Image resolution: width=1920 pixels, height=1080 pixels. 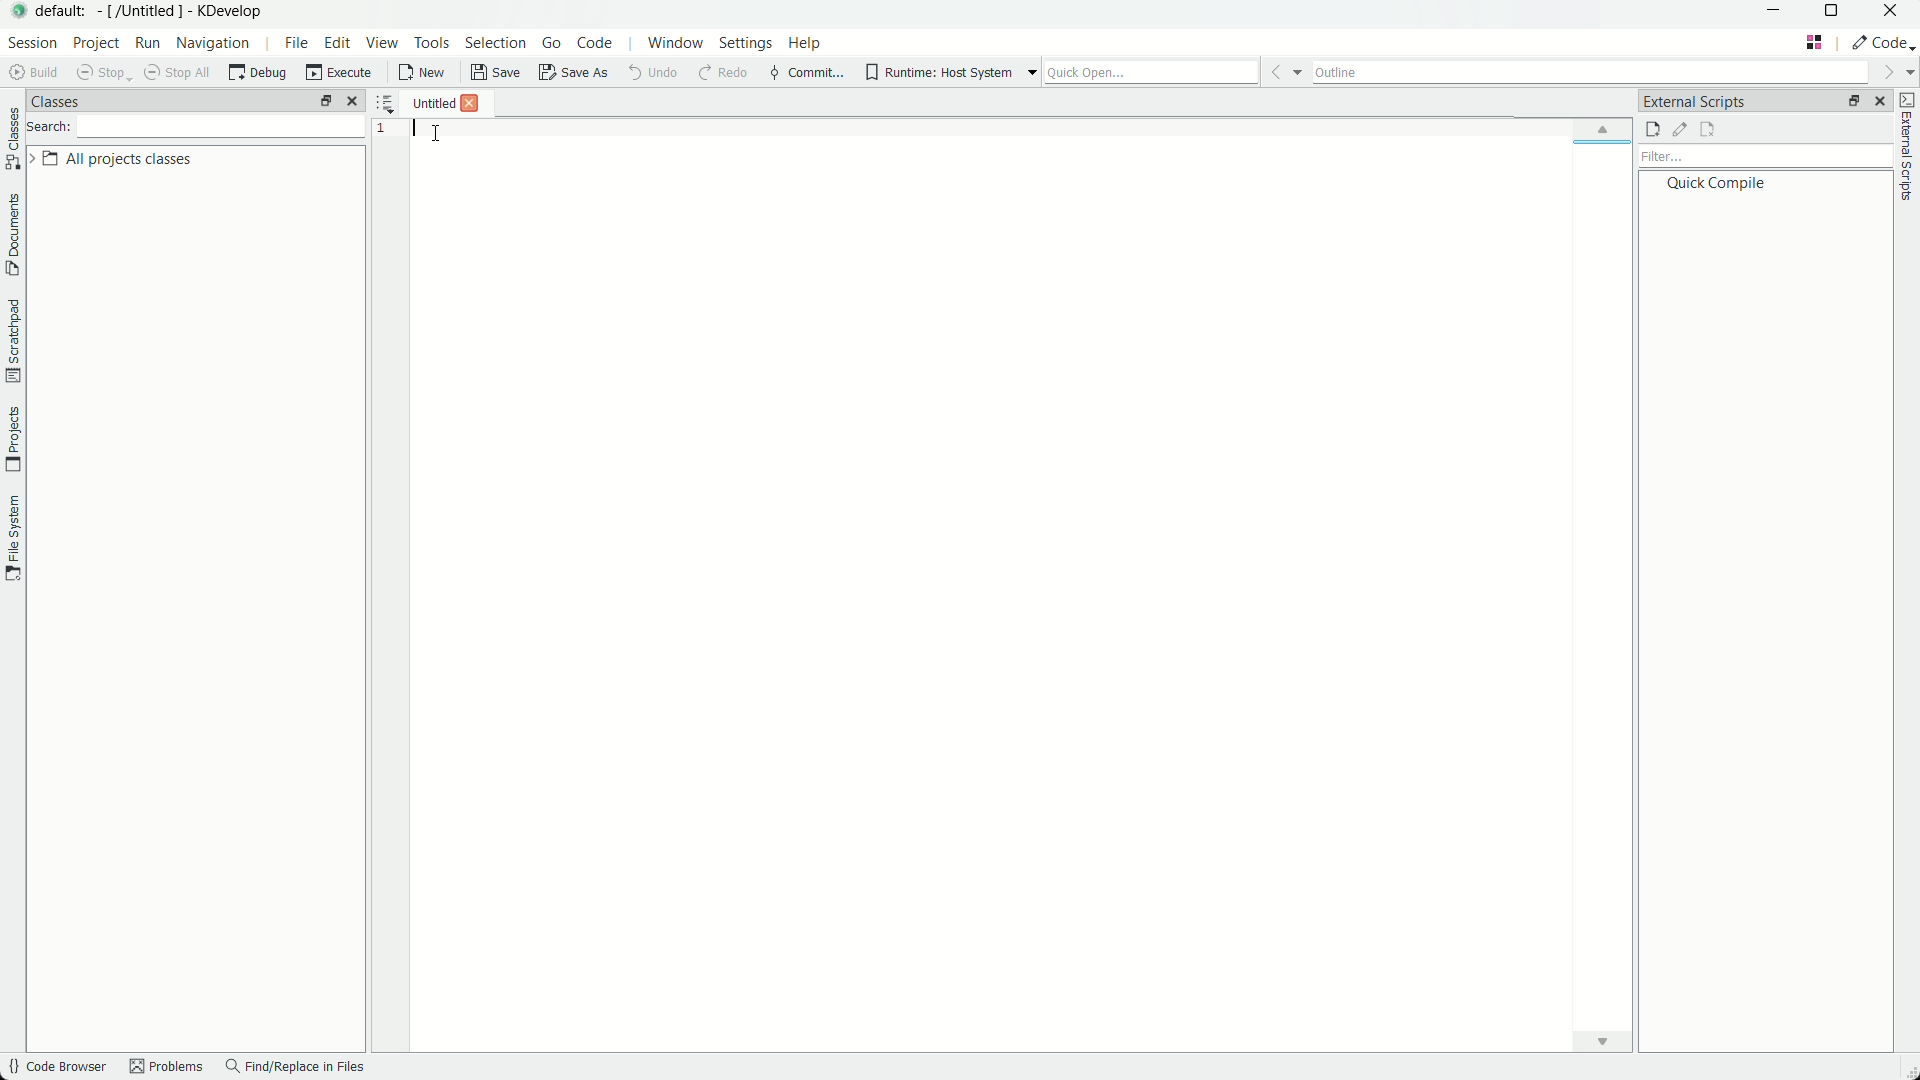 I want to click on stop all, so click(x=179, y=76).